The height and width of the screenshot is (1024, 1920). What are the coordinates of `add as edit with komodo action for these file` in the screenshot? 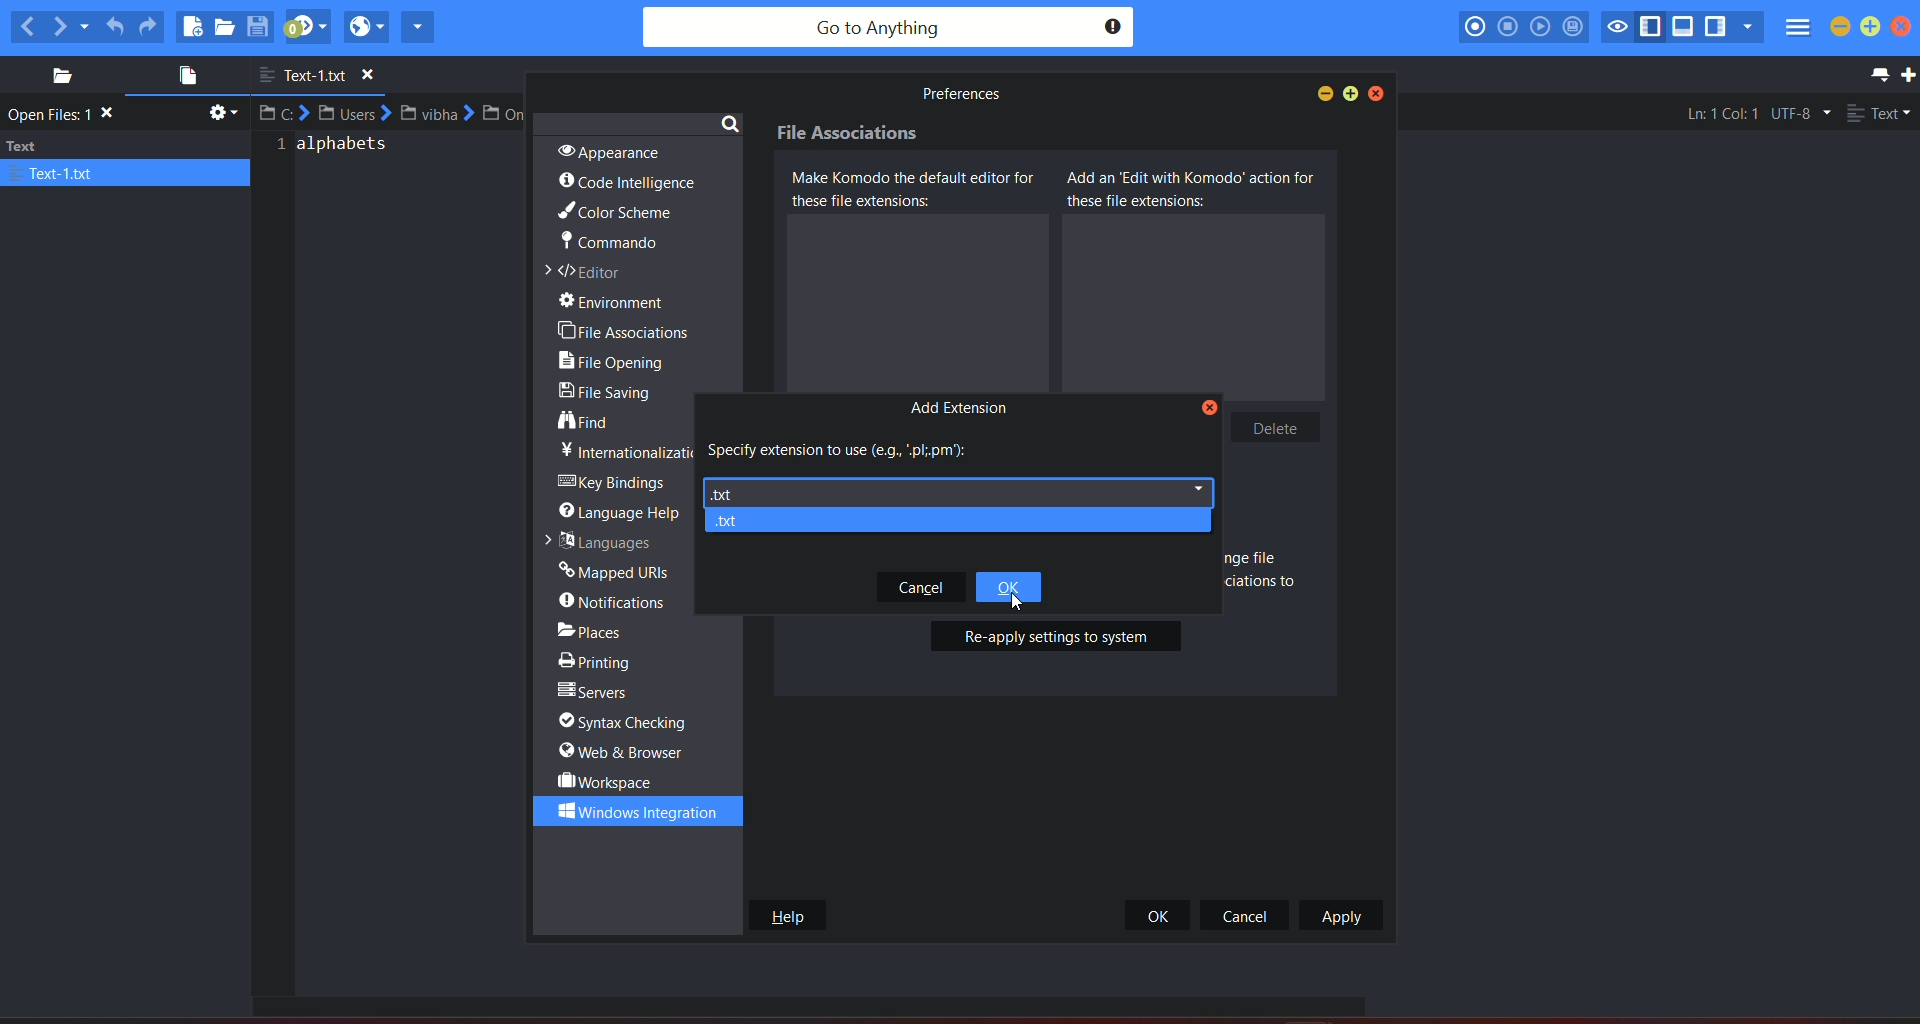 It's located at (1192, 189).